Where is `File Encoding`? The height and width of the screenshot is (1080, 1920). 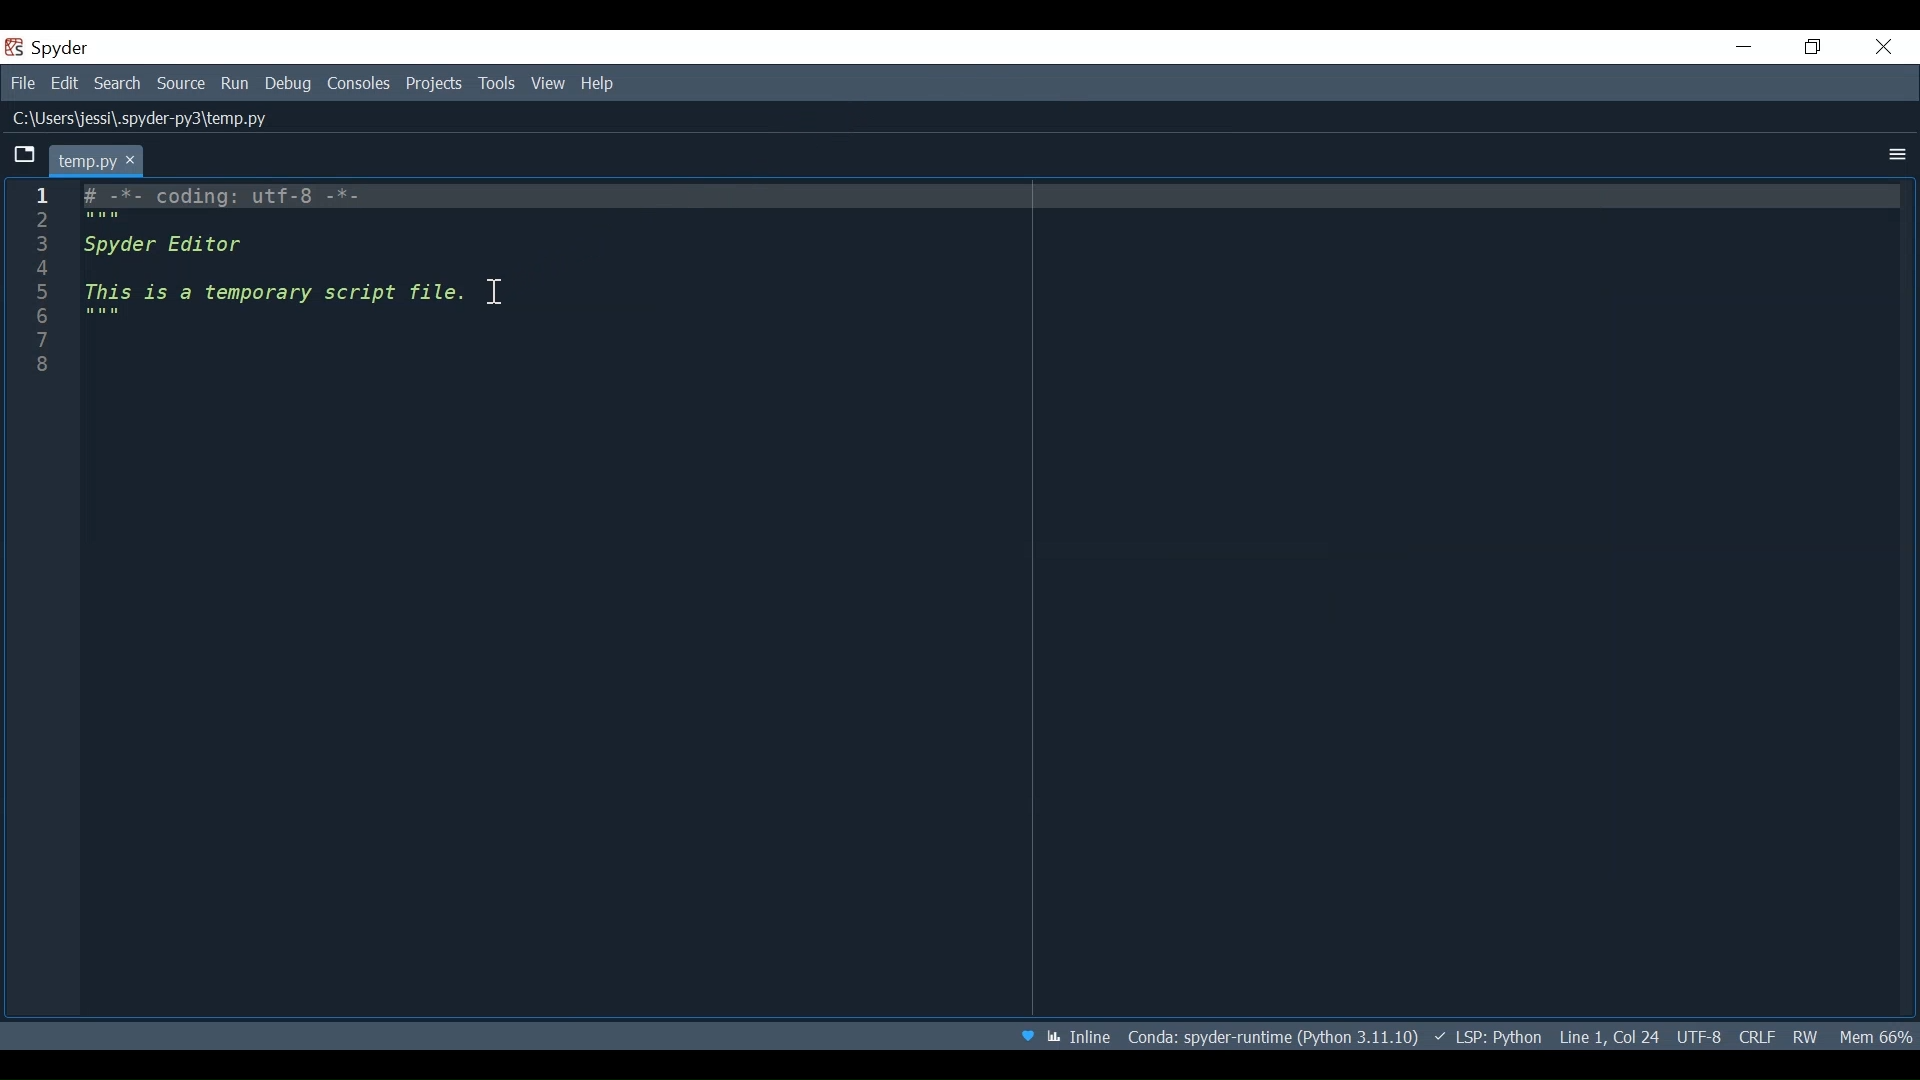 File Encoding is located at coordinates (1701, 1038).